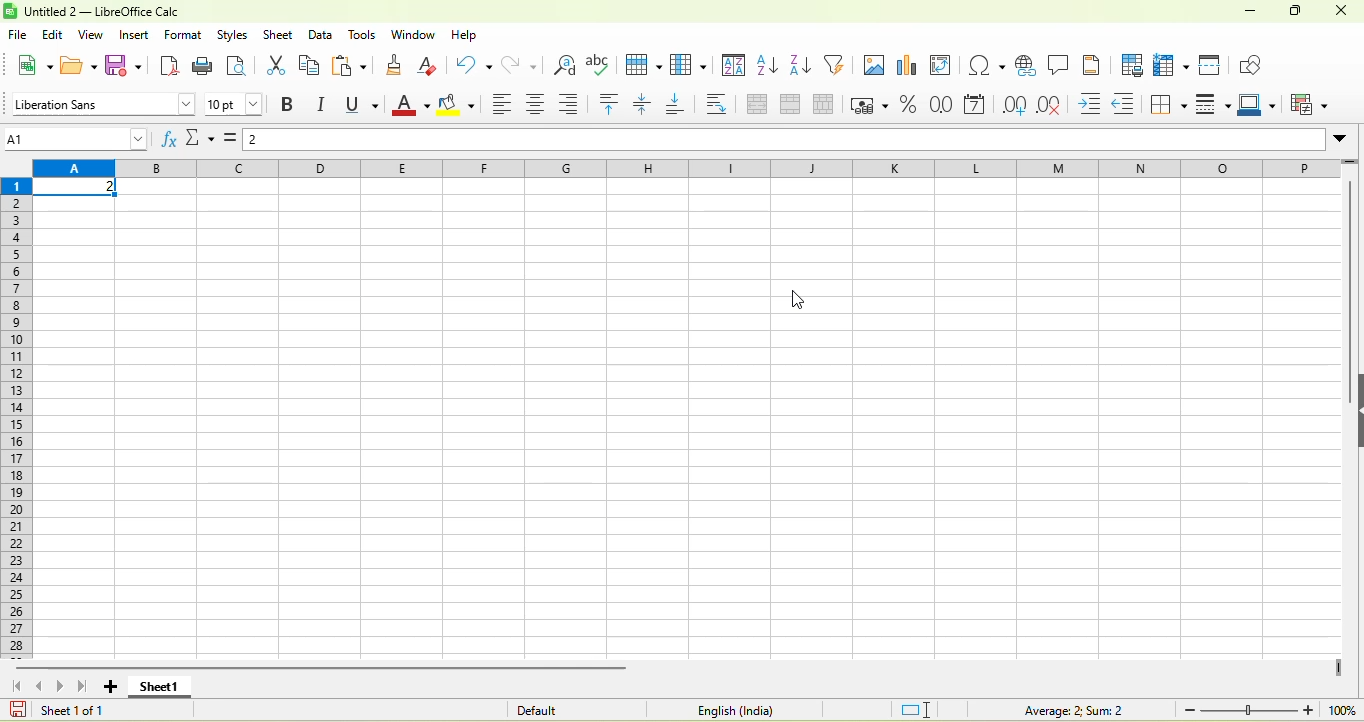  I want to click on paste, so click(352, 66).